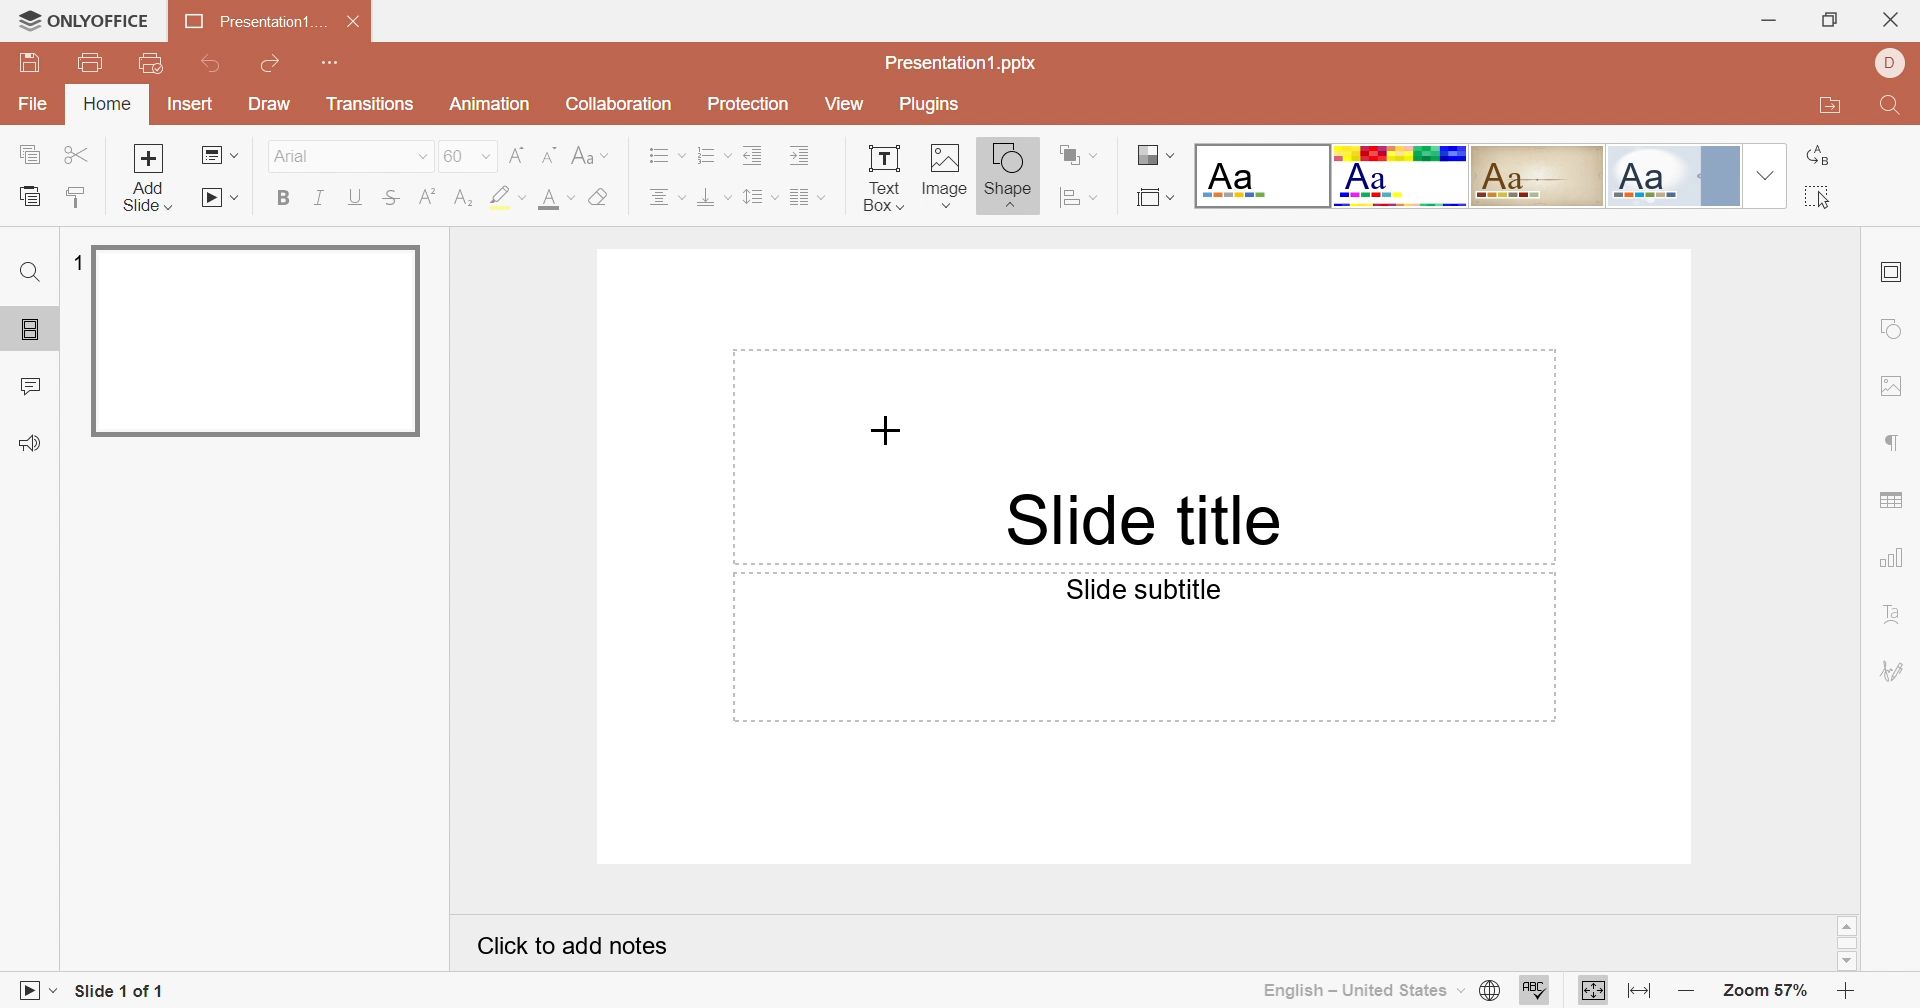 This screenshot has height=1008, width=1920. I want to click on Restore down, so click(1833, 22).